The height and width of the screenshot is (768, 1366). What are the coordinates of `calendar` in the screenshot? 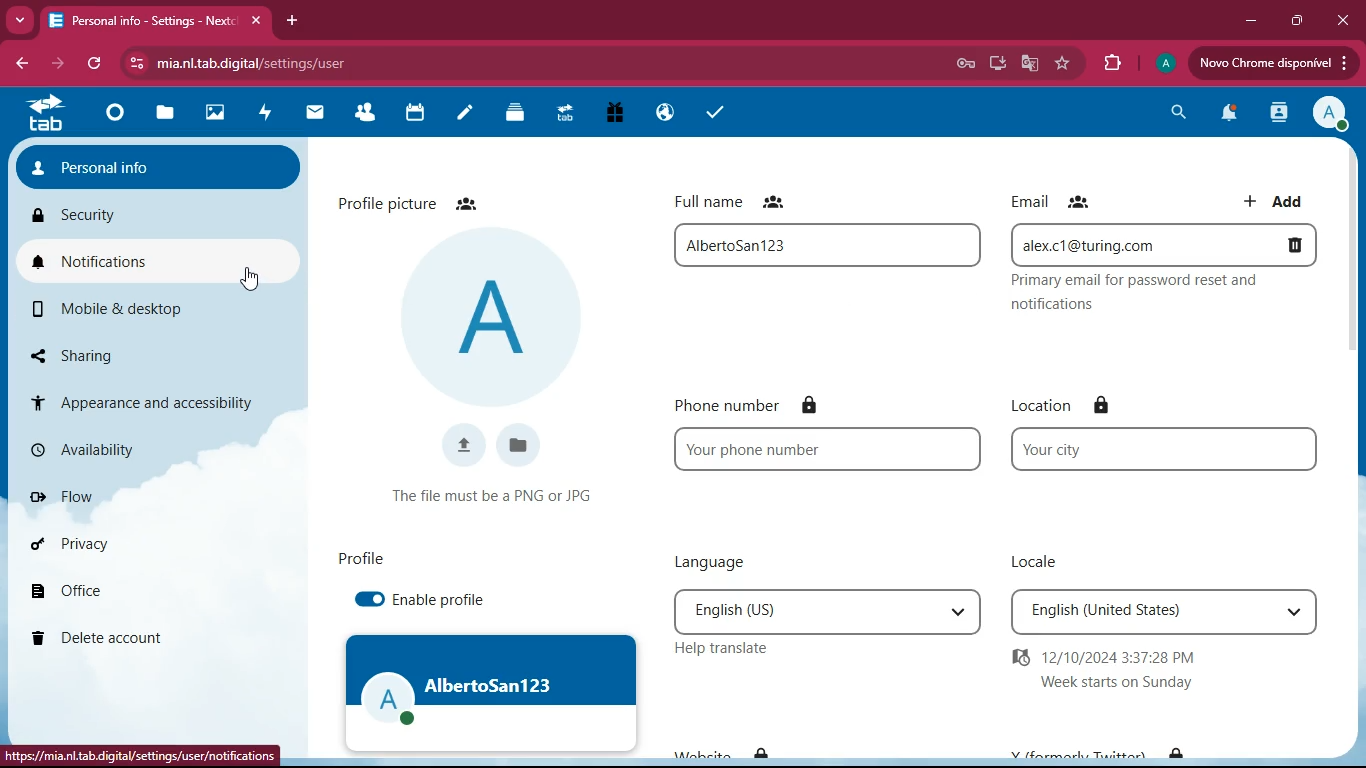 It's located at (411, 114).